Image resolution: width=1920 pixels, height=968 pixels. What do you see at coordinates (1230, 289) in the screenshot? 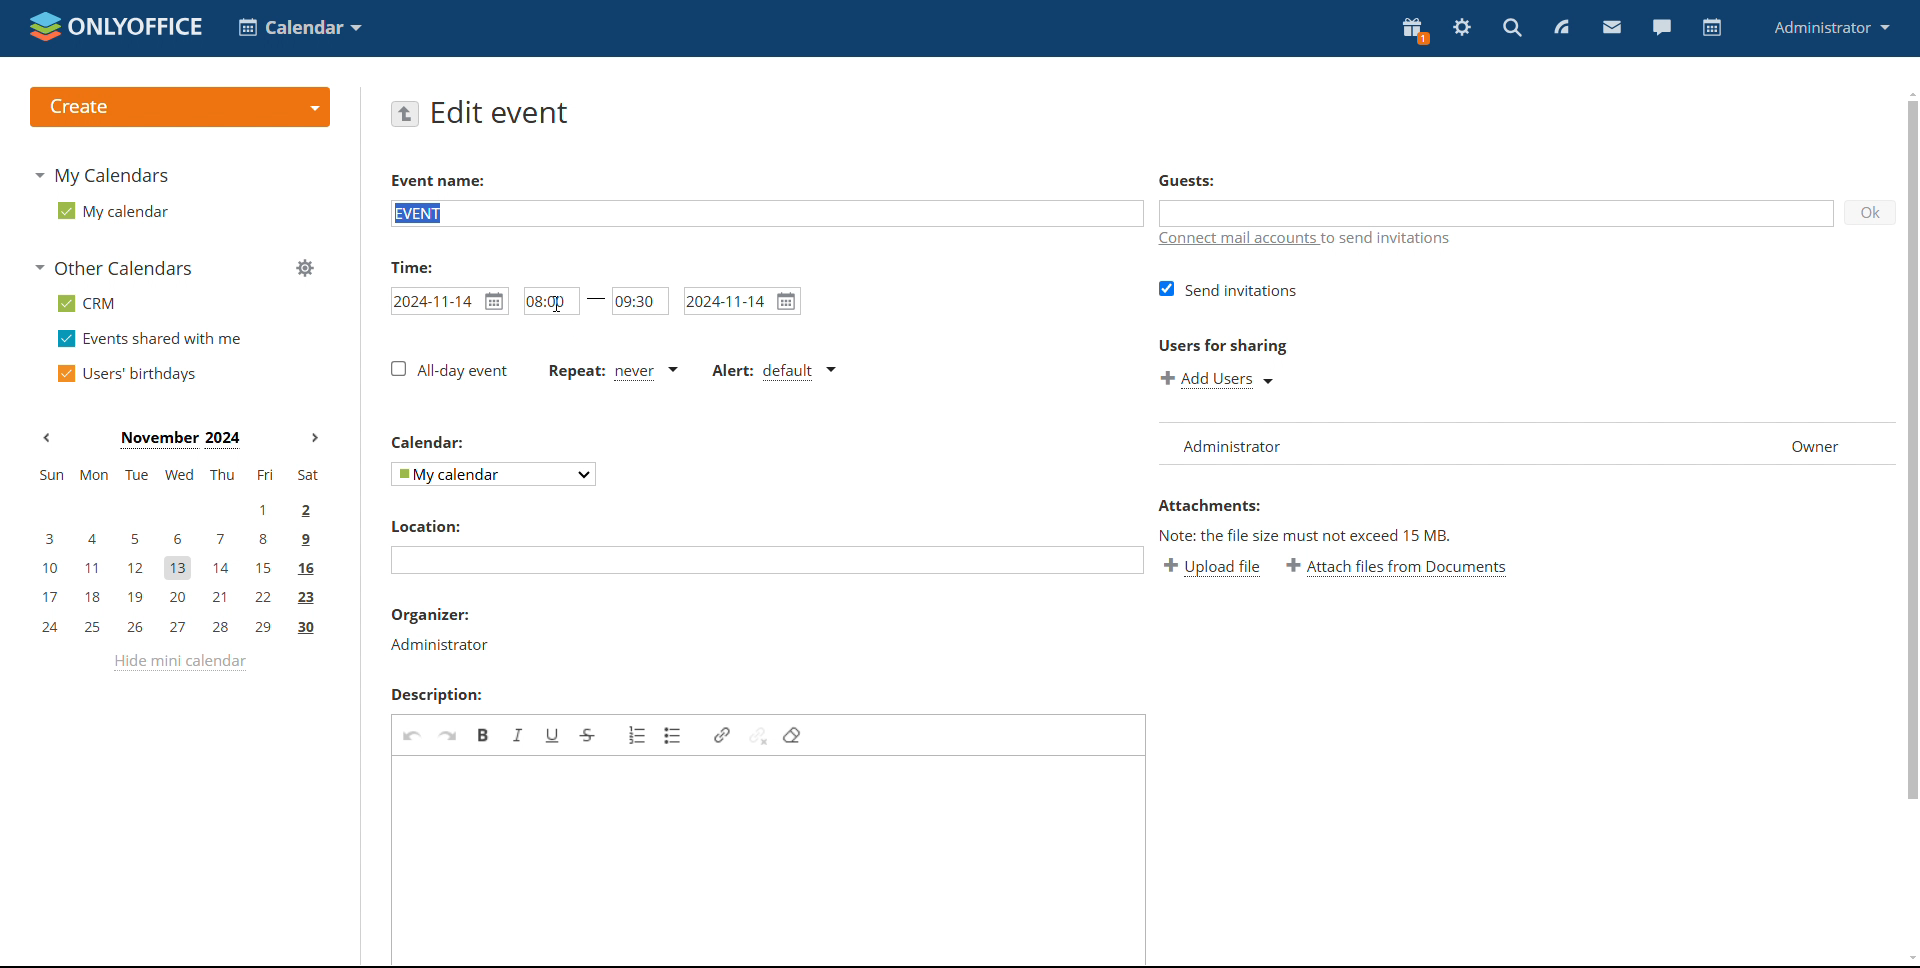
I see `send invitations` at bounding box center [1230, 289].